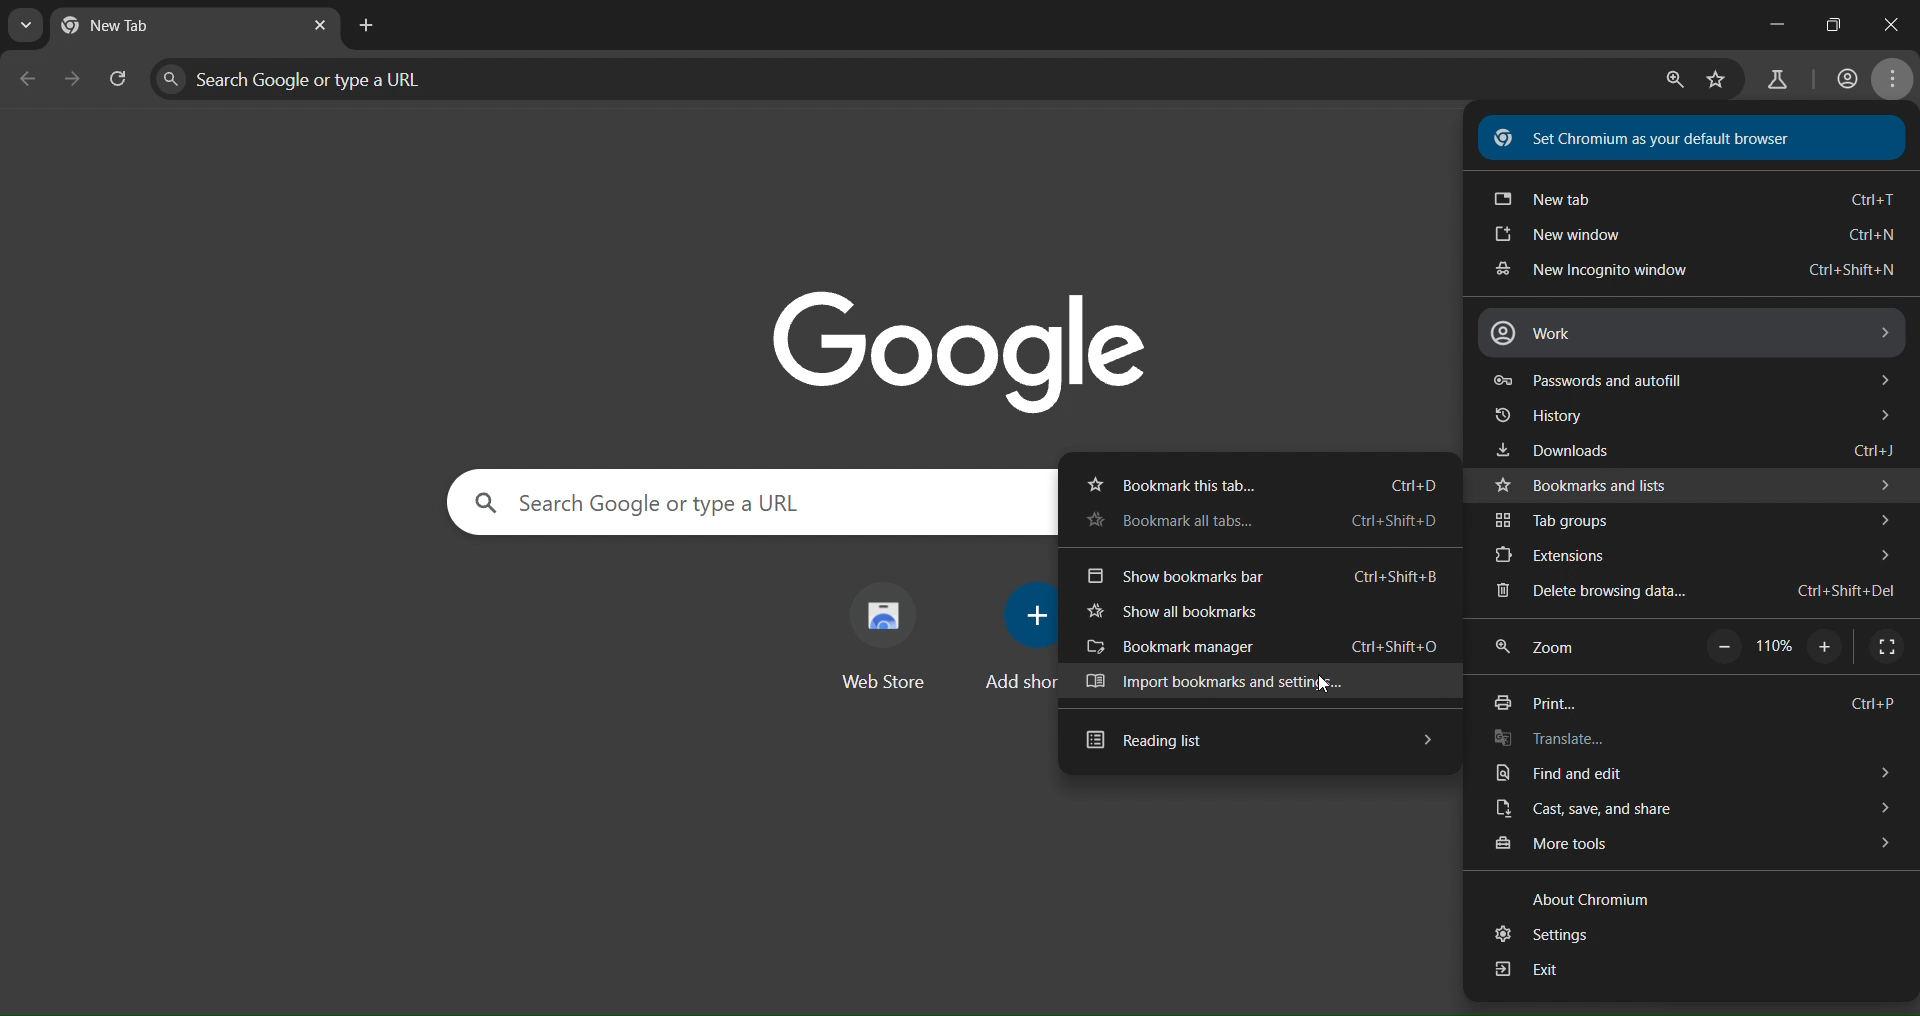 This screenshot has width=1920, height=1016. What do you see at coordinates (1249, 682) in the screenshot?
I see `import bookmarks and settings` at bounding box center [1249, 682].